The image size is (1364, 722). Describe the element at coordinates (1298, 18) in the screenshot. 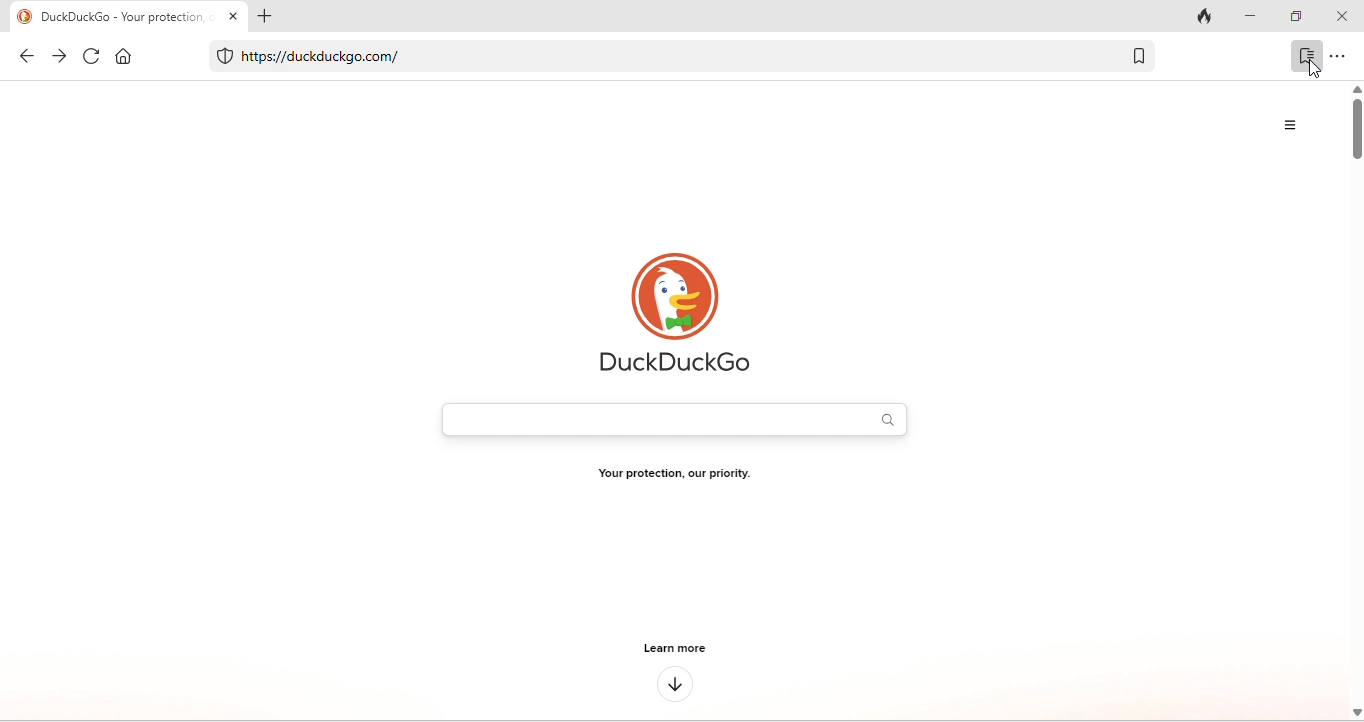

I see `maximize` at that location.